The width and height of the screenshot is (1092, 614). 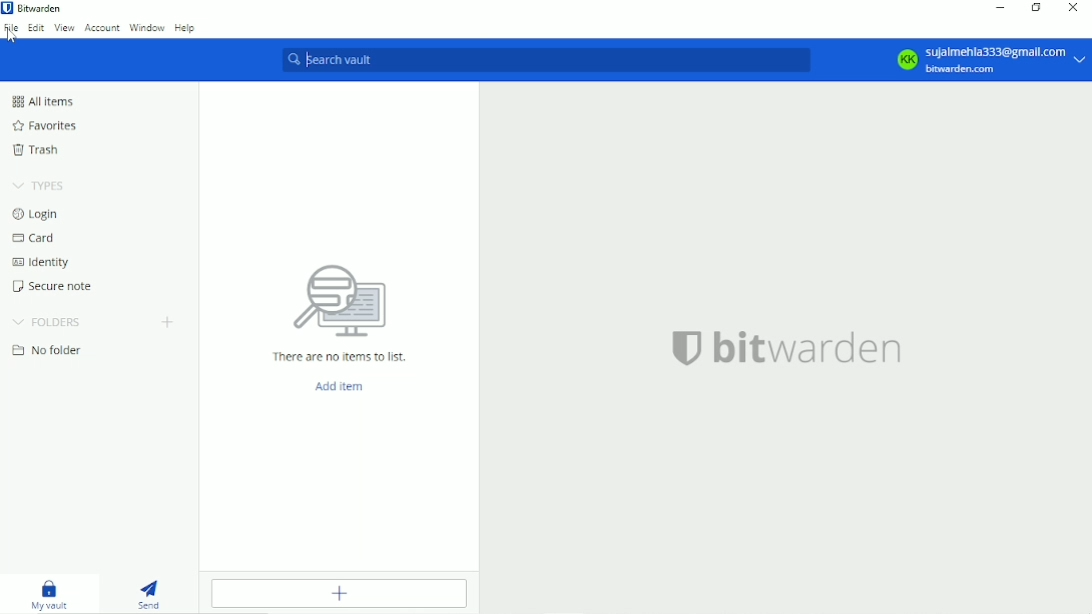 I want to click on KK, so click(x=906, y=59).